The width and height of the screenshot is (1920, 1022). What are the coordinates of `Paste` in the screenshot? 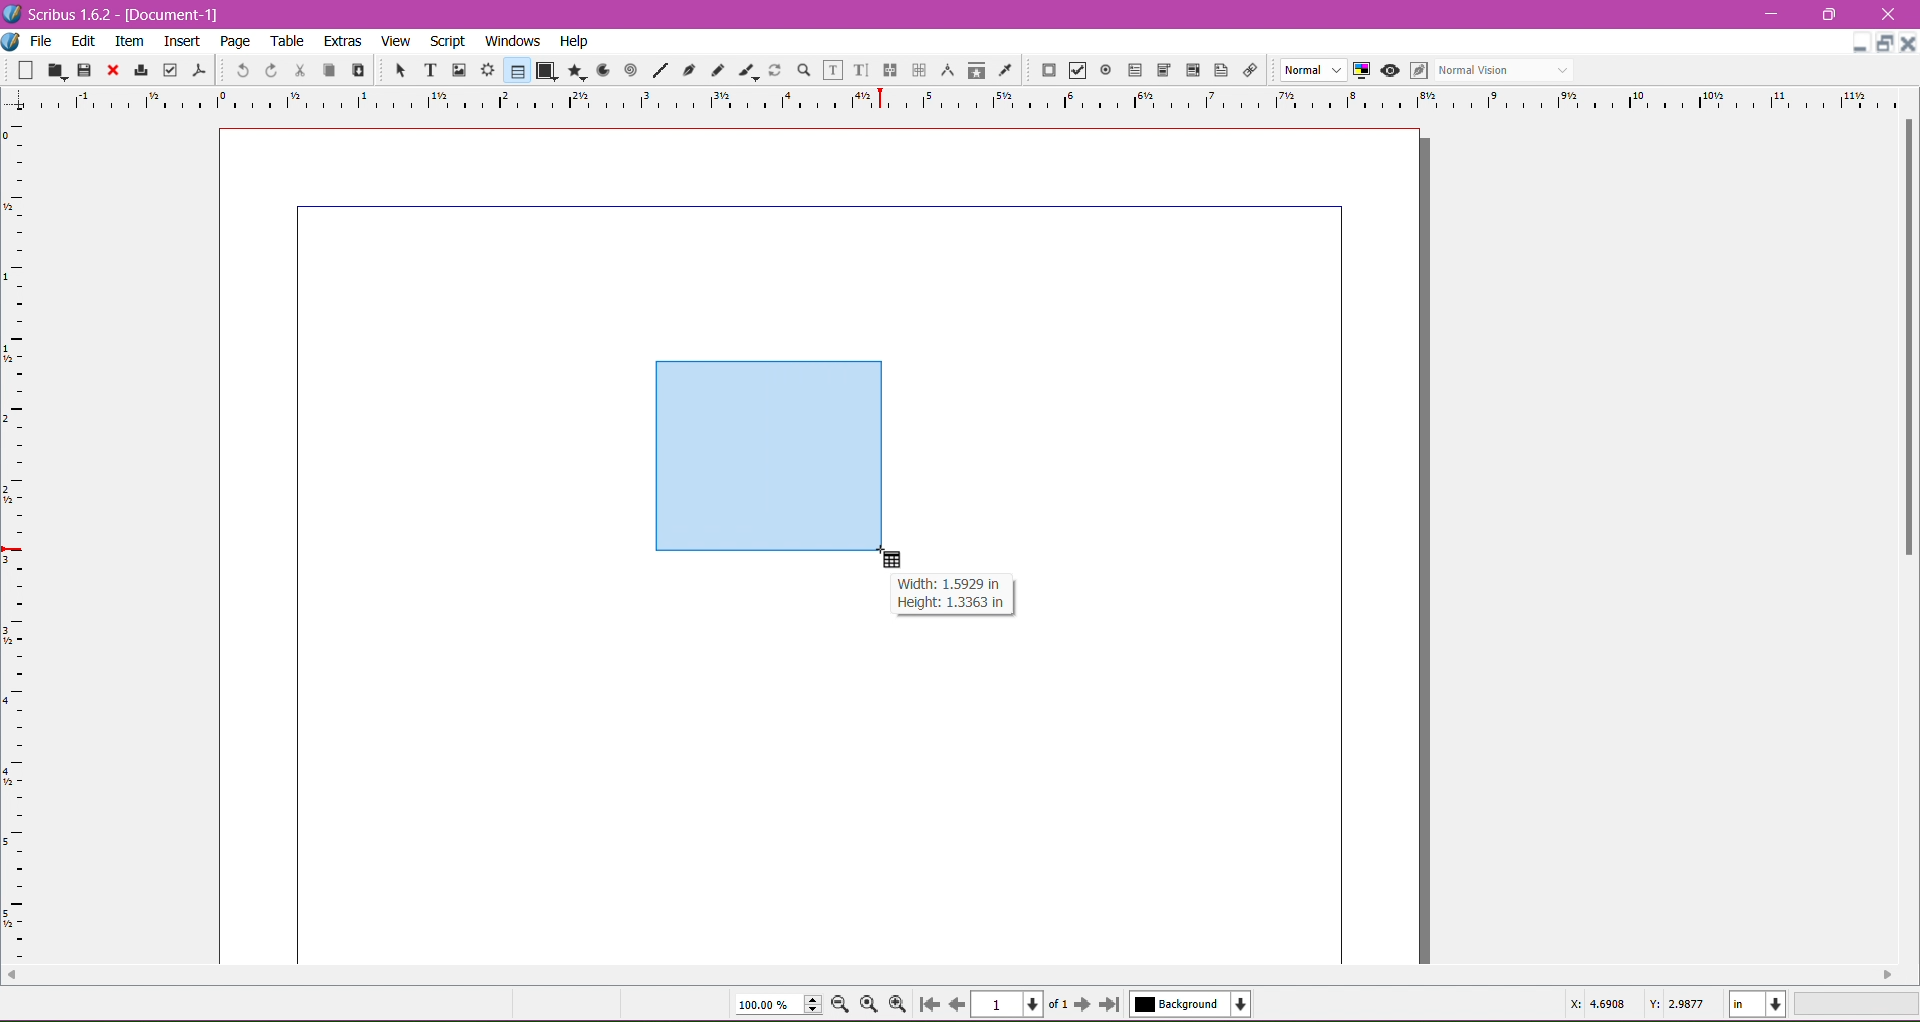 It's located at (356, 71).